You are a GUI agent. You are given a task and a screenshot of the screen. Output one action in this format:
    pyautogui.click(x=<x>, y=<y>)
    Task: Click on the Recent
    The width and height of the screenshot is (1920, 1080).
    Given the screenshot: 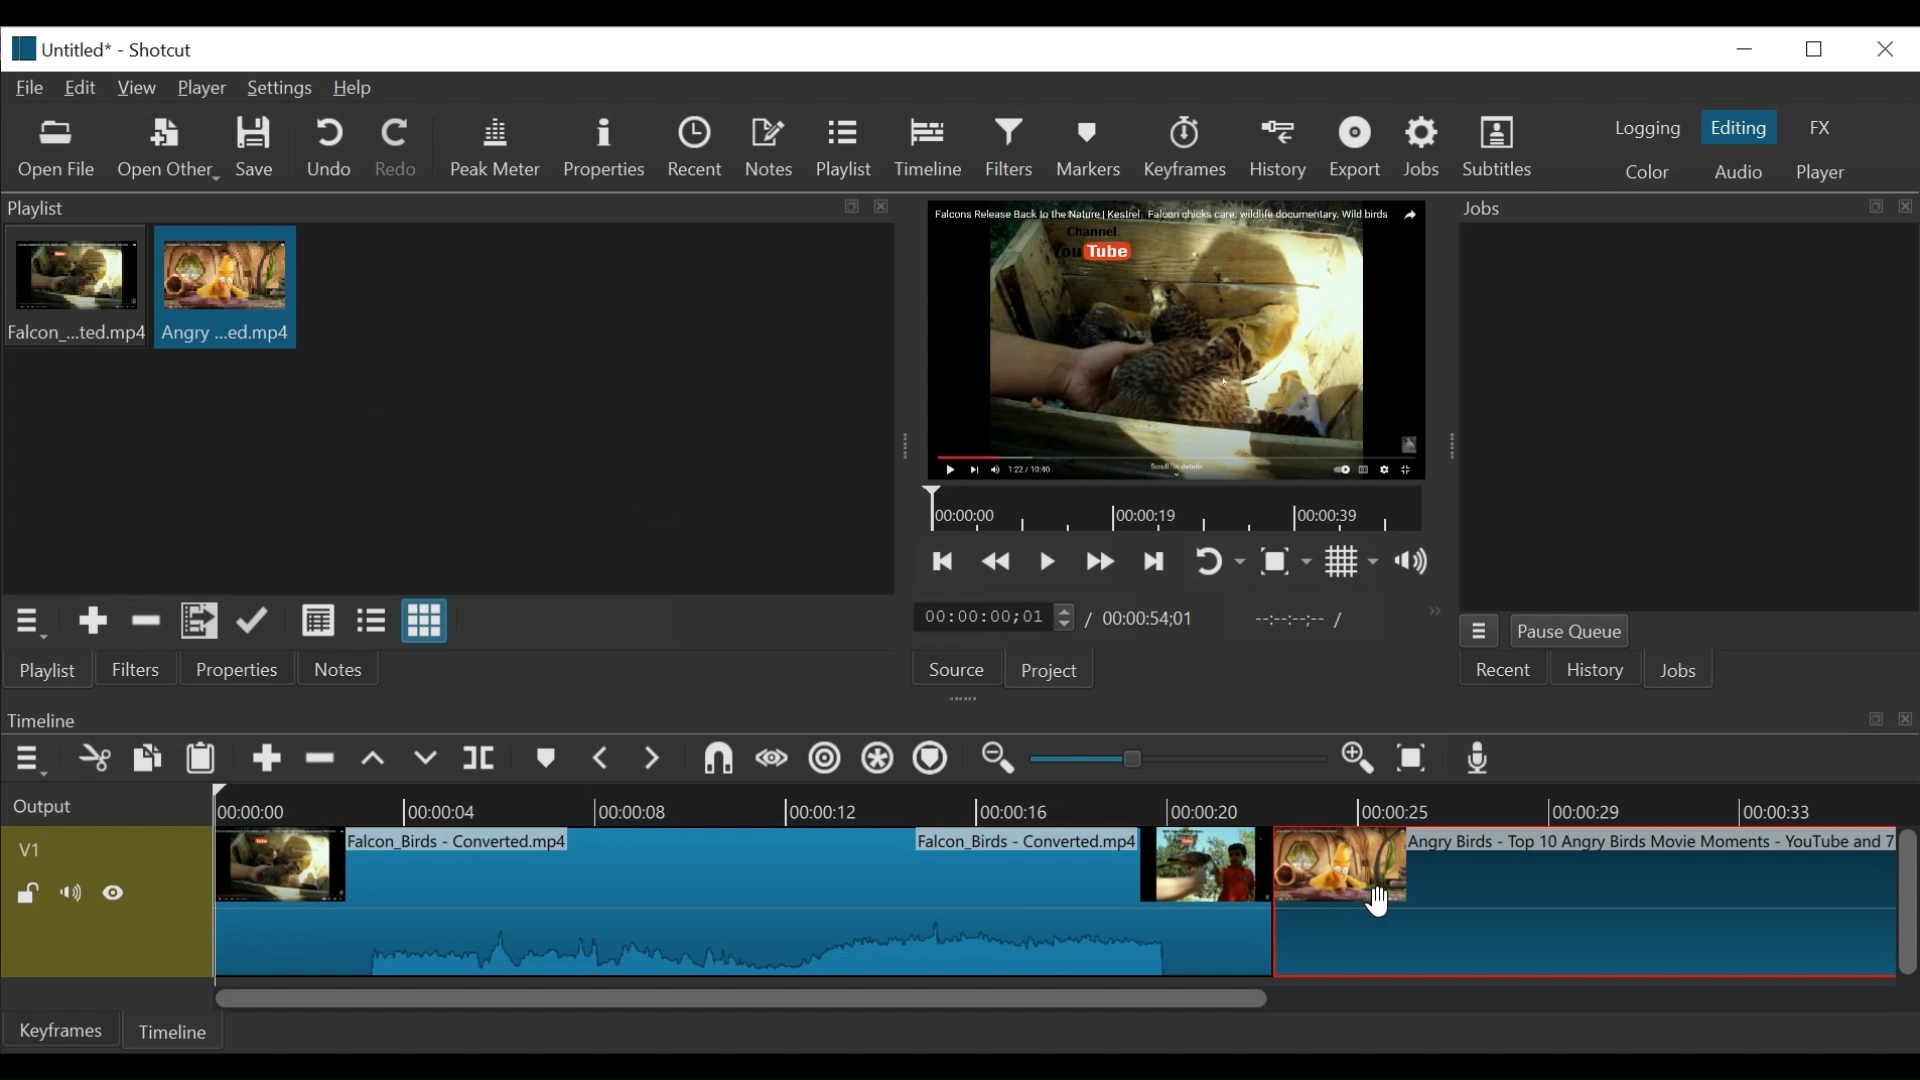 What is the action you would take?
    pyautogui.click(x=700, y=150)
    